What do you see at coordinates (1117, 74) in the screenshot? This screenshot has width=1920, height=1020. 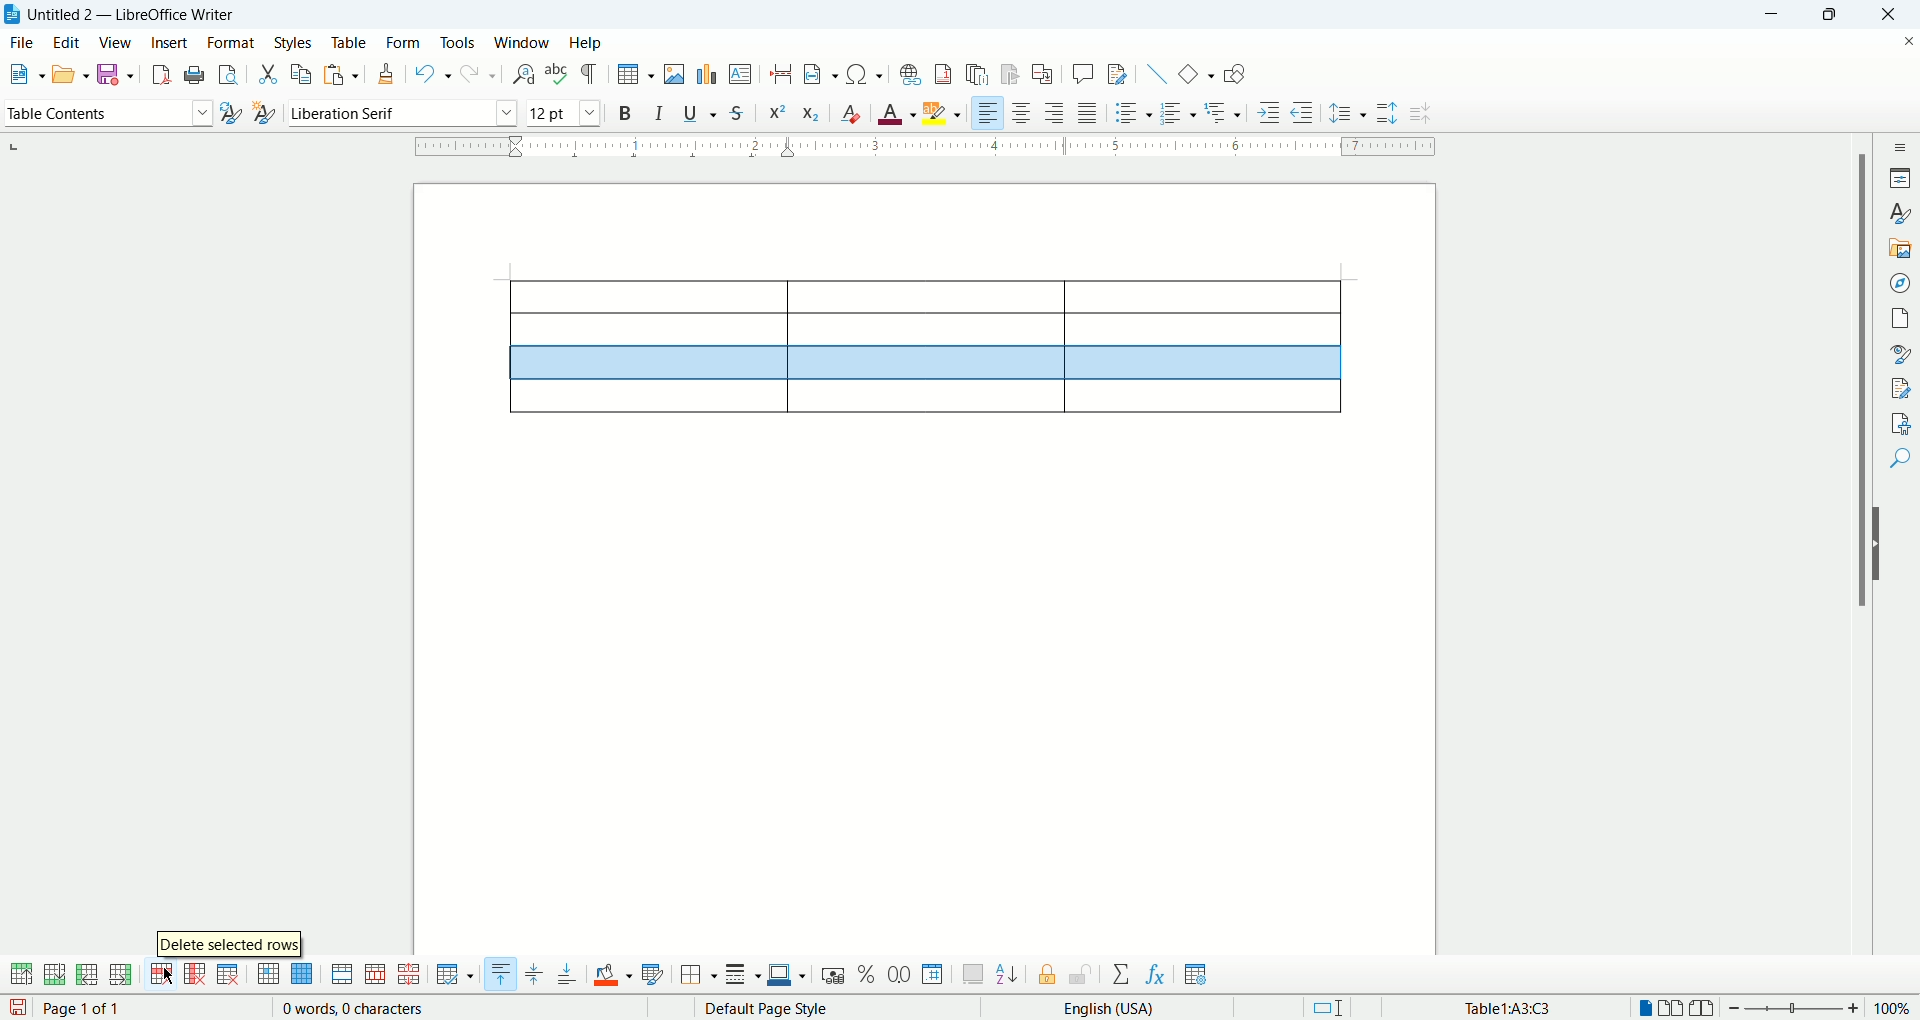 I see `show track changes` at bounding box center [1117, 74].